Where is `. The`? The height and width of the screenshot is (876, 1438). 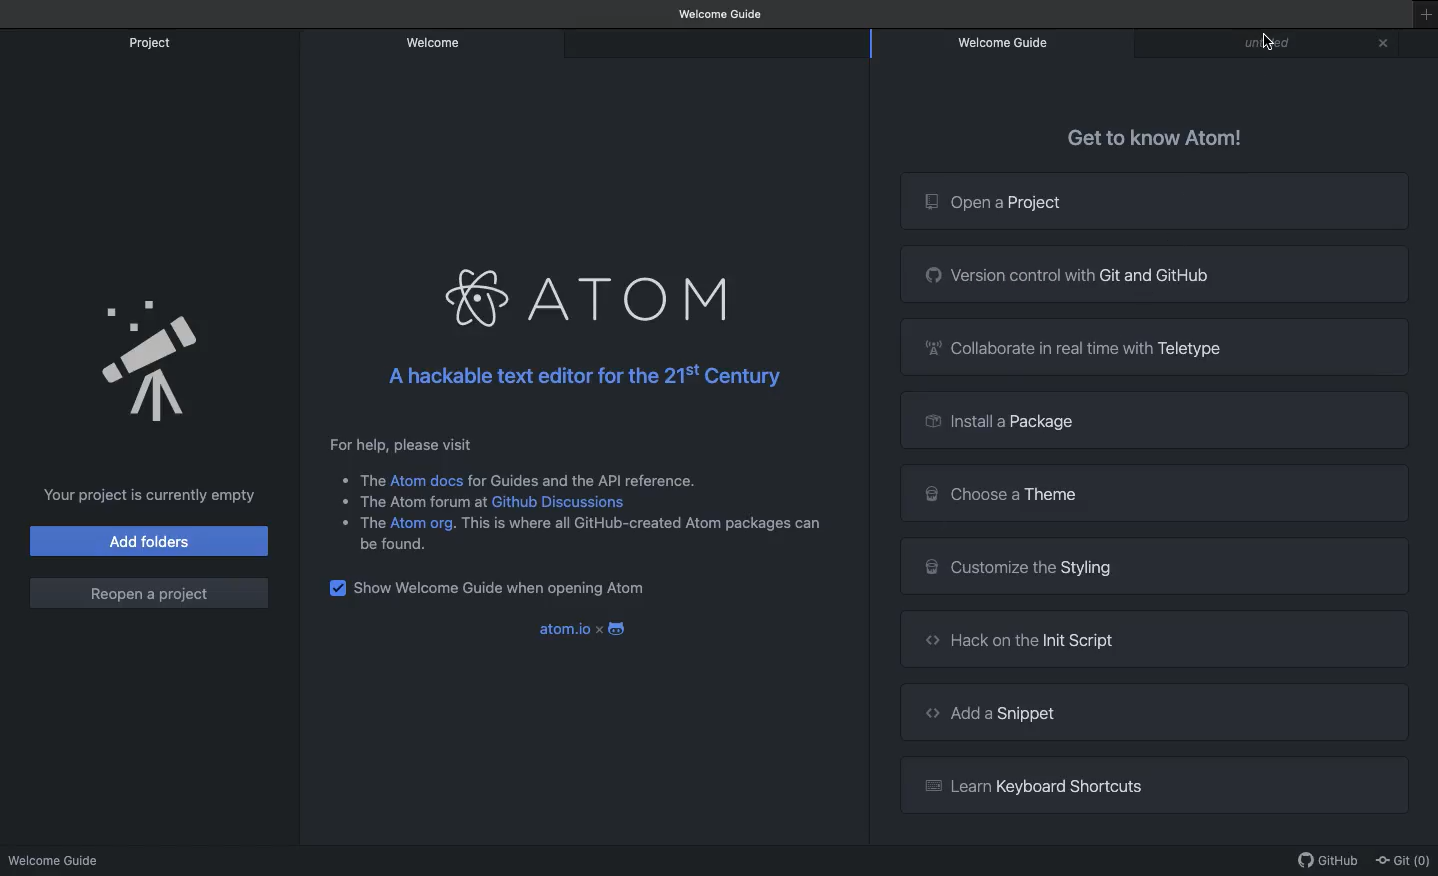 . The is located at coordinates (362, 479).